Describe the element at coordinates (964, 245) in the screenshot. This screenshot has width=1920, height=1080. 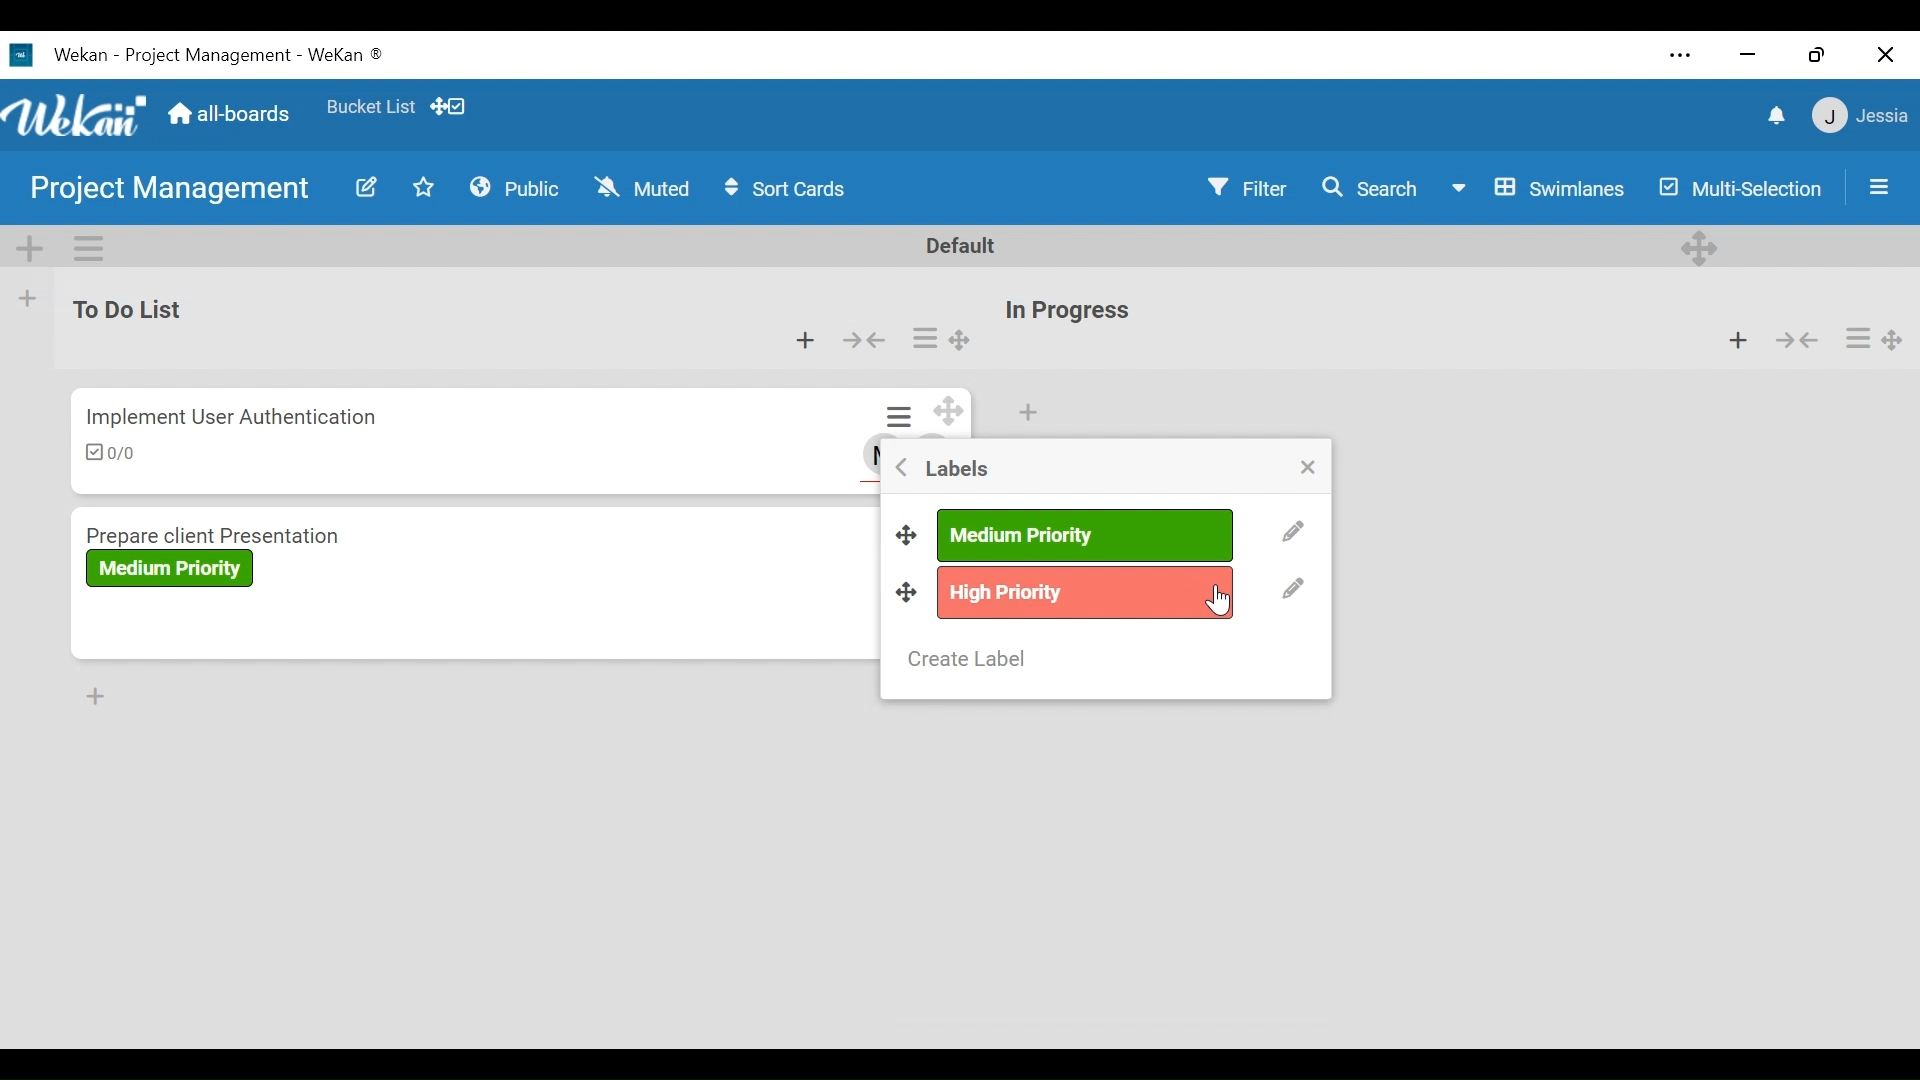
I see `Default` at that location.